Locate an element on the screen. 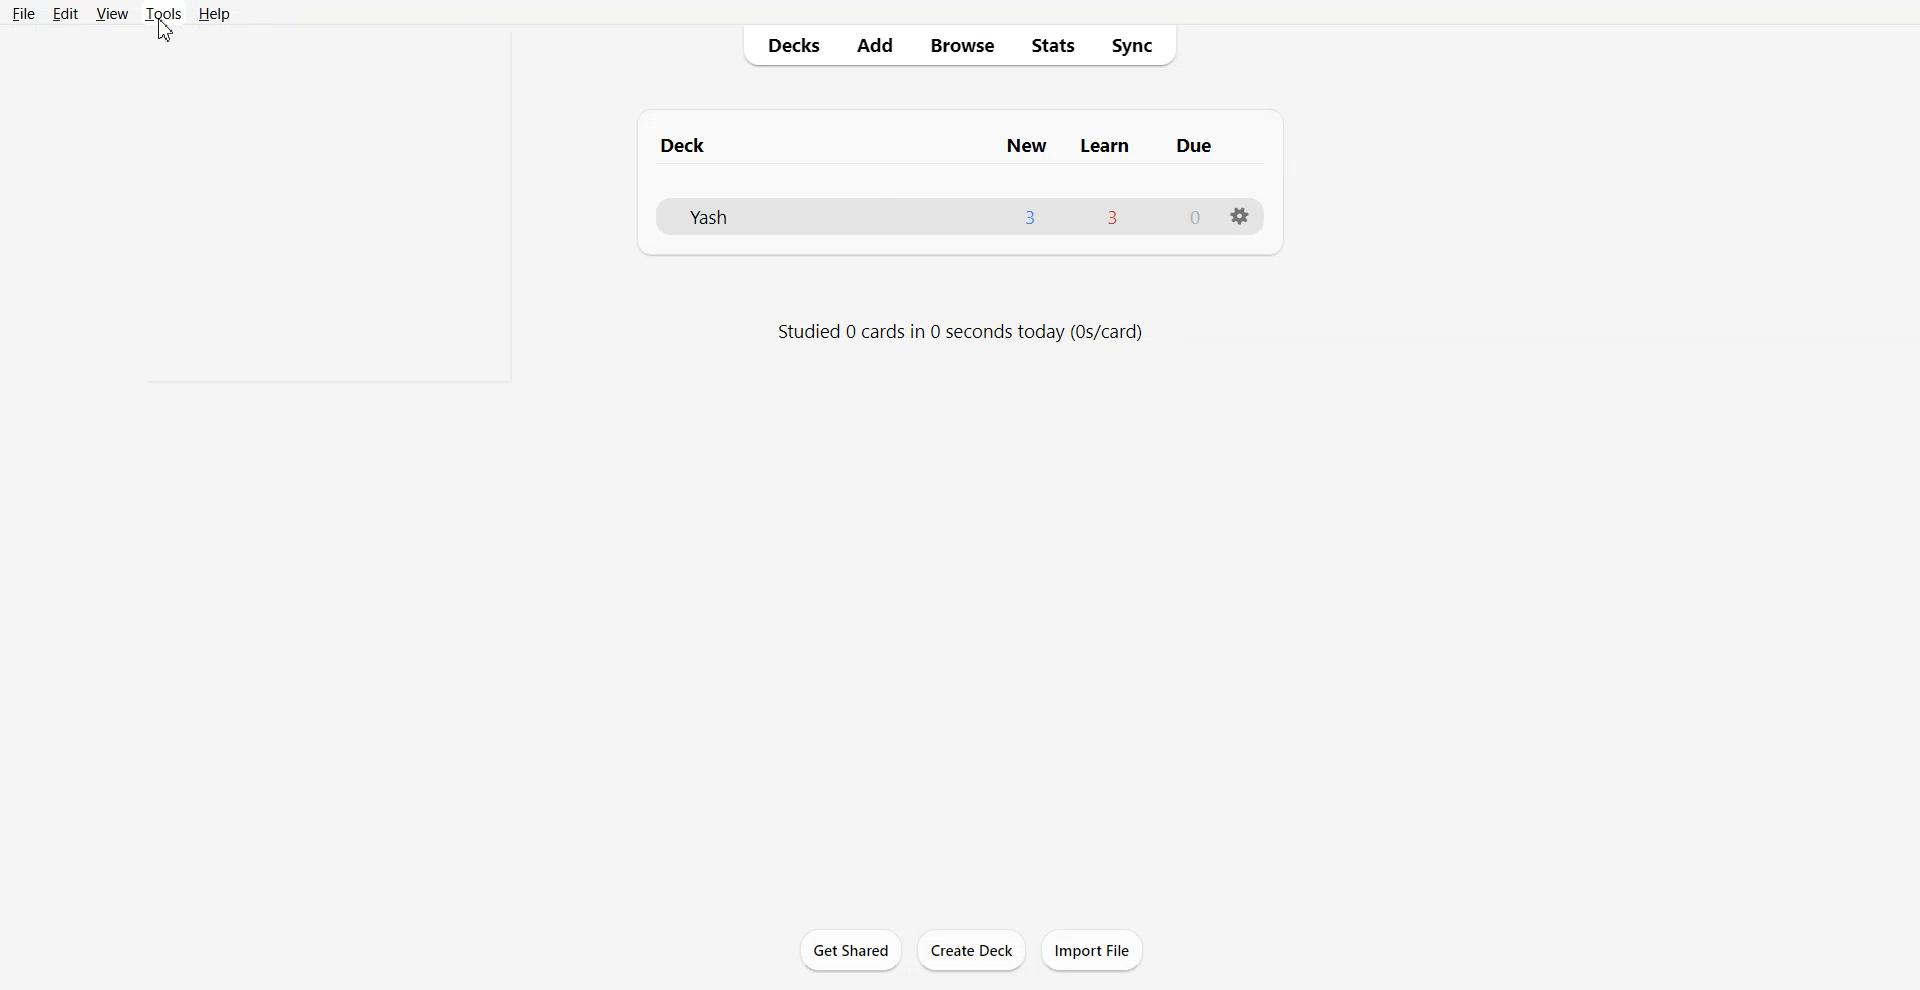 The height and width of the screenshot is (990, 1920). Create Deck is located at coordinates (971, 950).